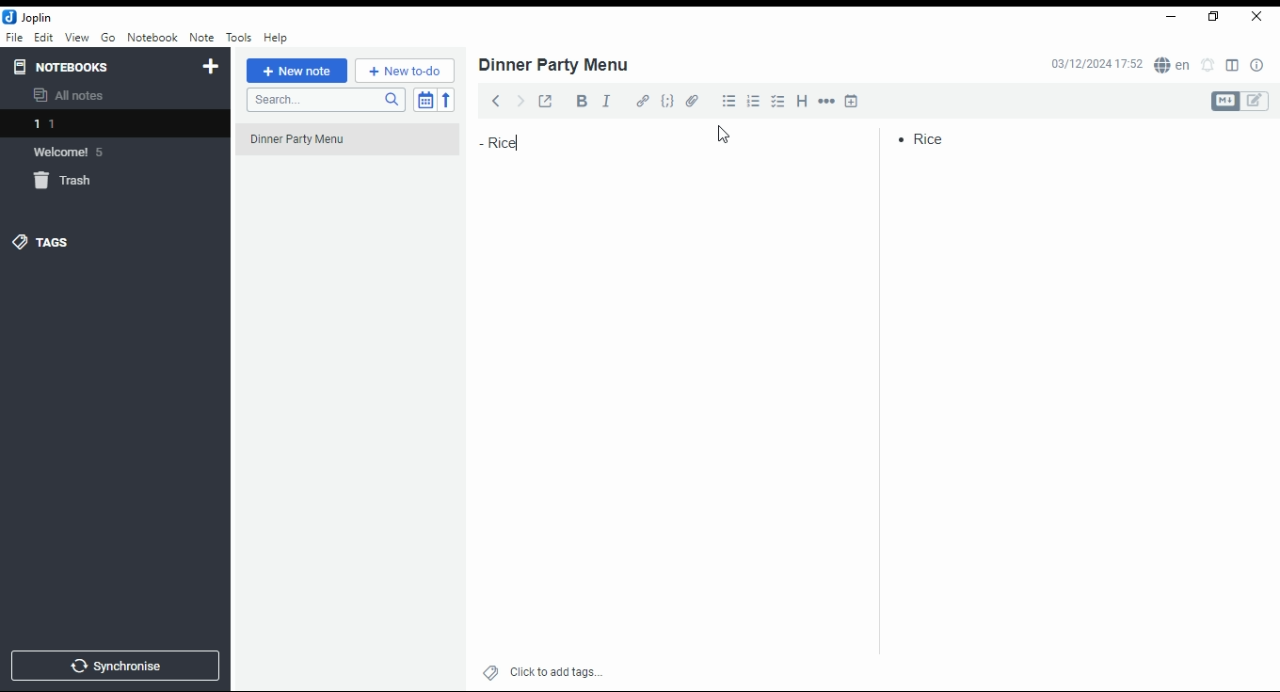 The height and width of the screenshot is (692, 1280). Describe the element at coordinates (1173, 17) in the screenshot. I see `minimize` at that location.